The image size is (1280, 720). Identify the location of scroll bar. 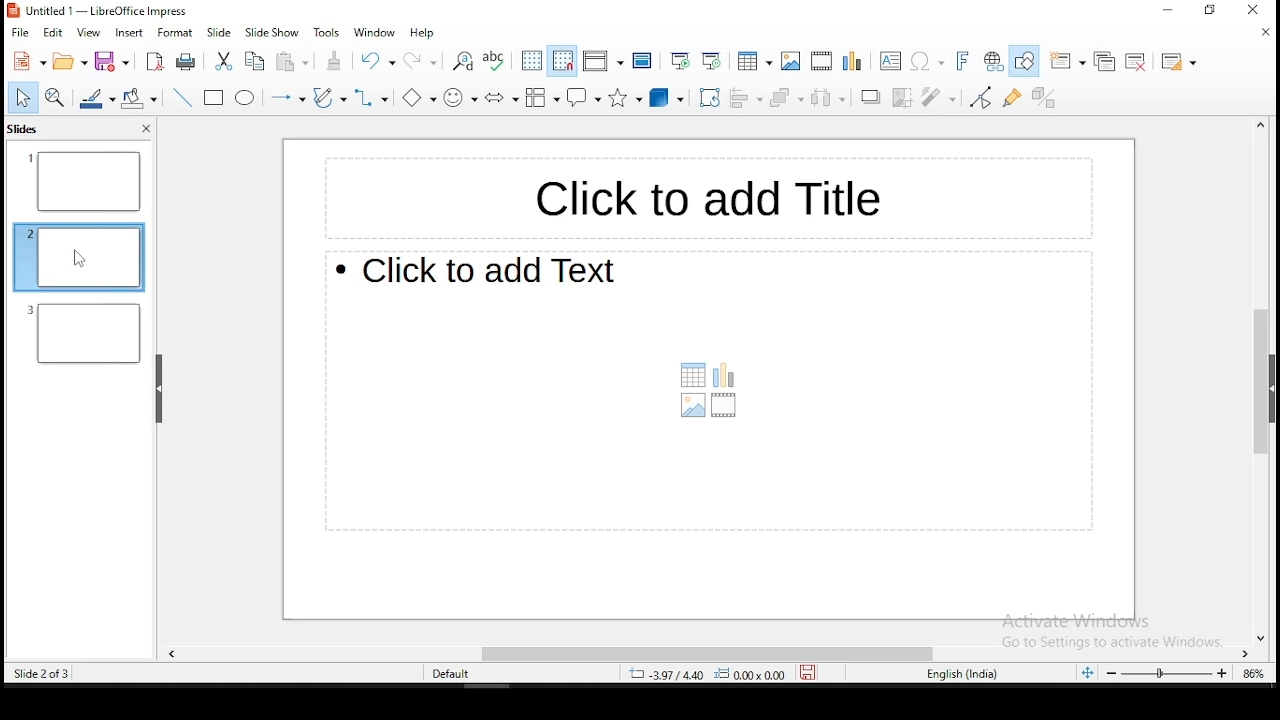
(1255, 381).